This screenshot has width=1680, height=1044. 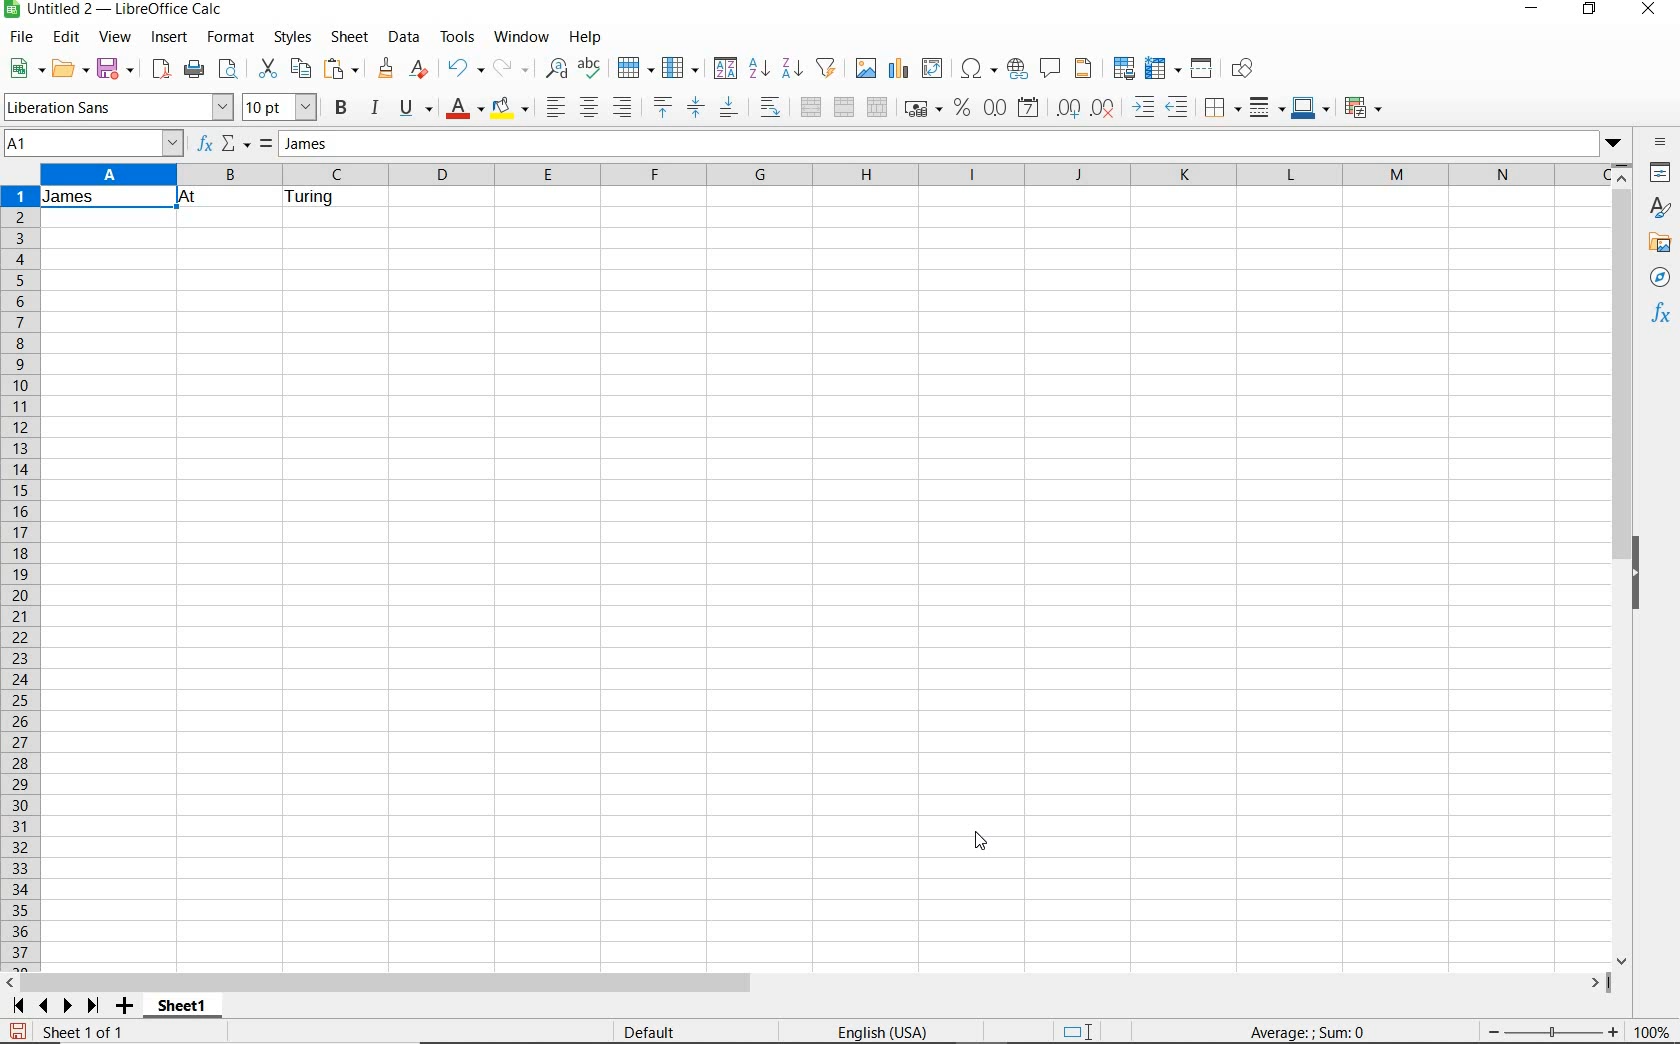 What do you see at coordinates (552, 104) in the screenshot?
I see `align left` at bounding box center [552, 104].